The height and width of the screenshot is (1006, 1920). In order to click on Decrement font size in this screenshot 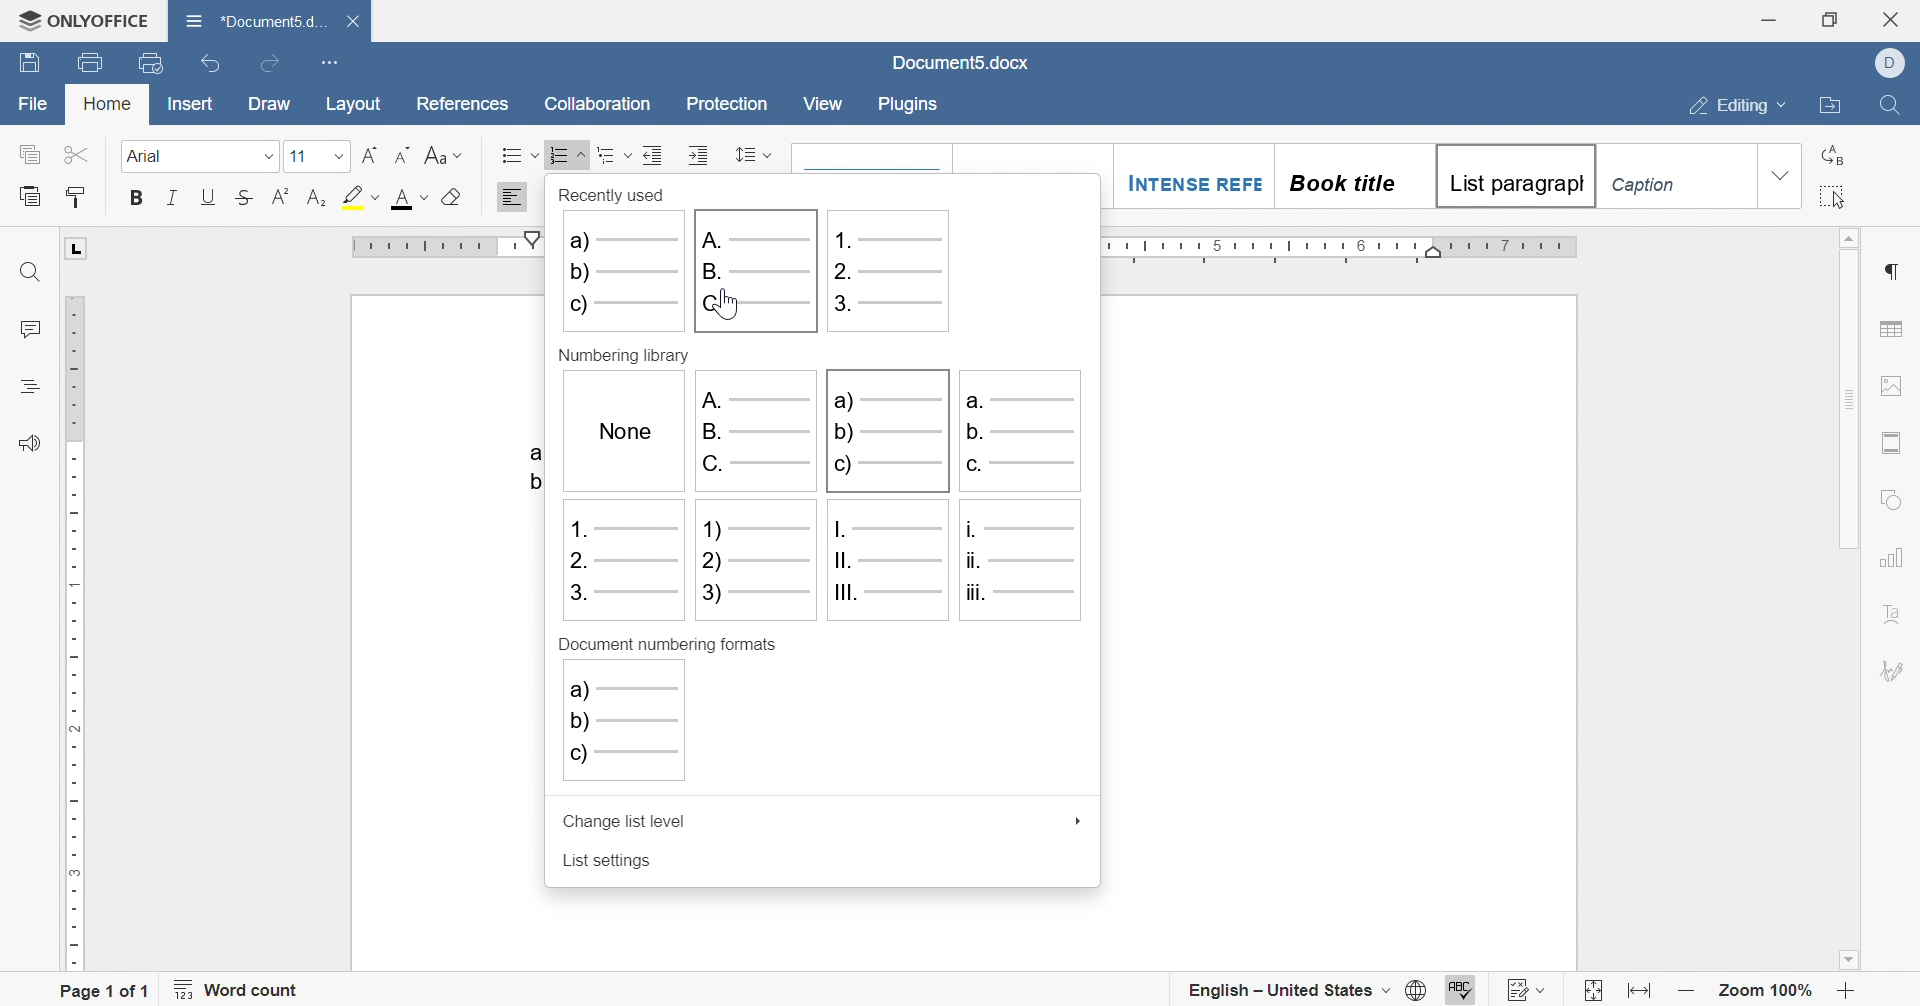, I will do `click(402, 155)`.